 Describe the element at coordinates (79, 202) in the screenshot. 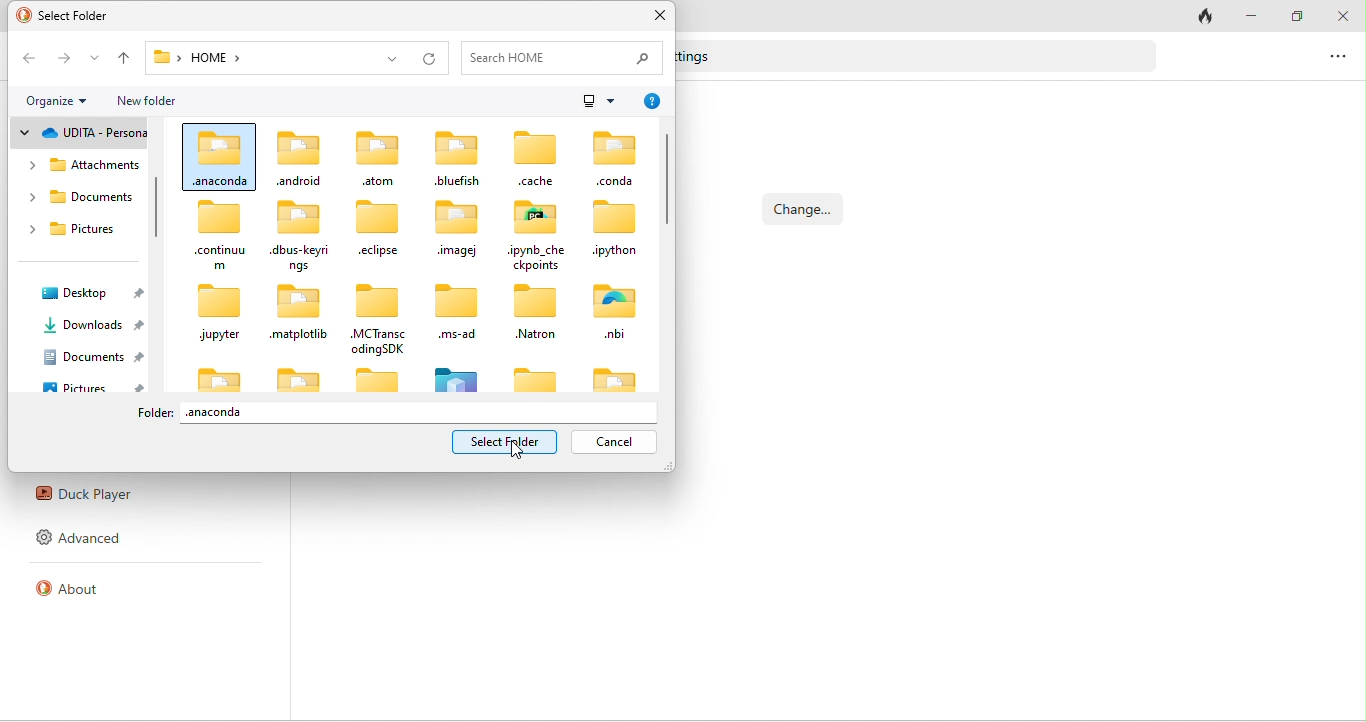

I see `documents` at that location.